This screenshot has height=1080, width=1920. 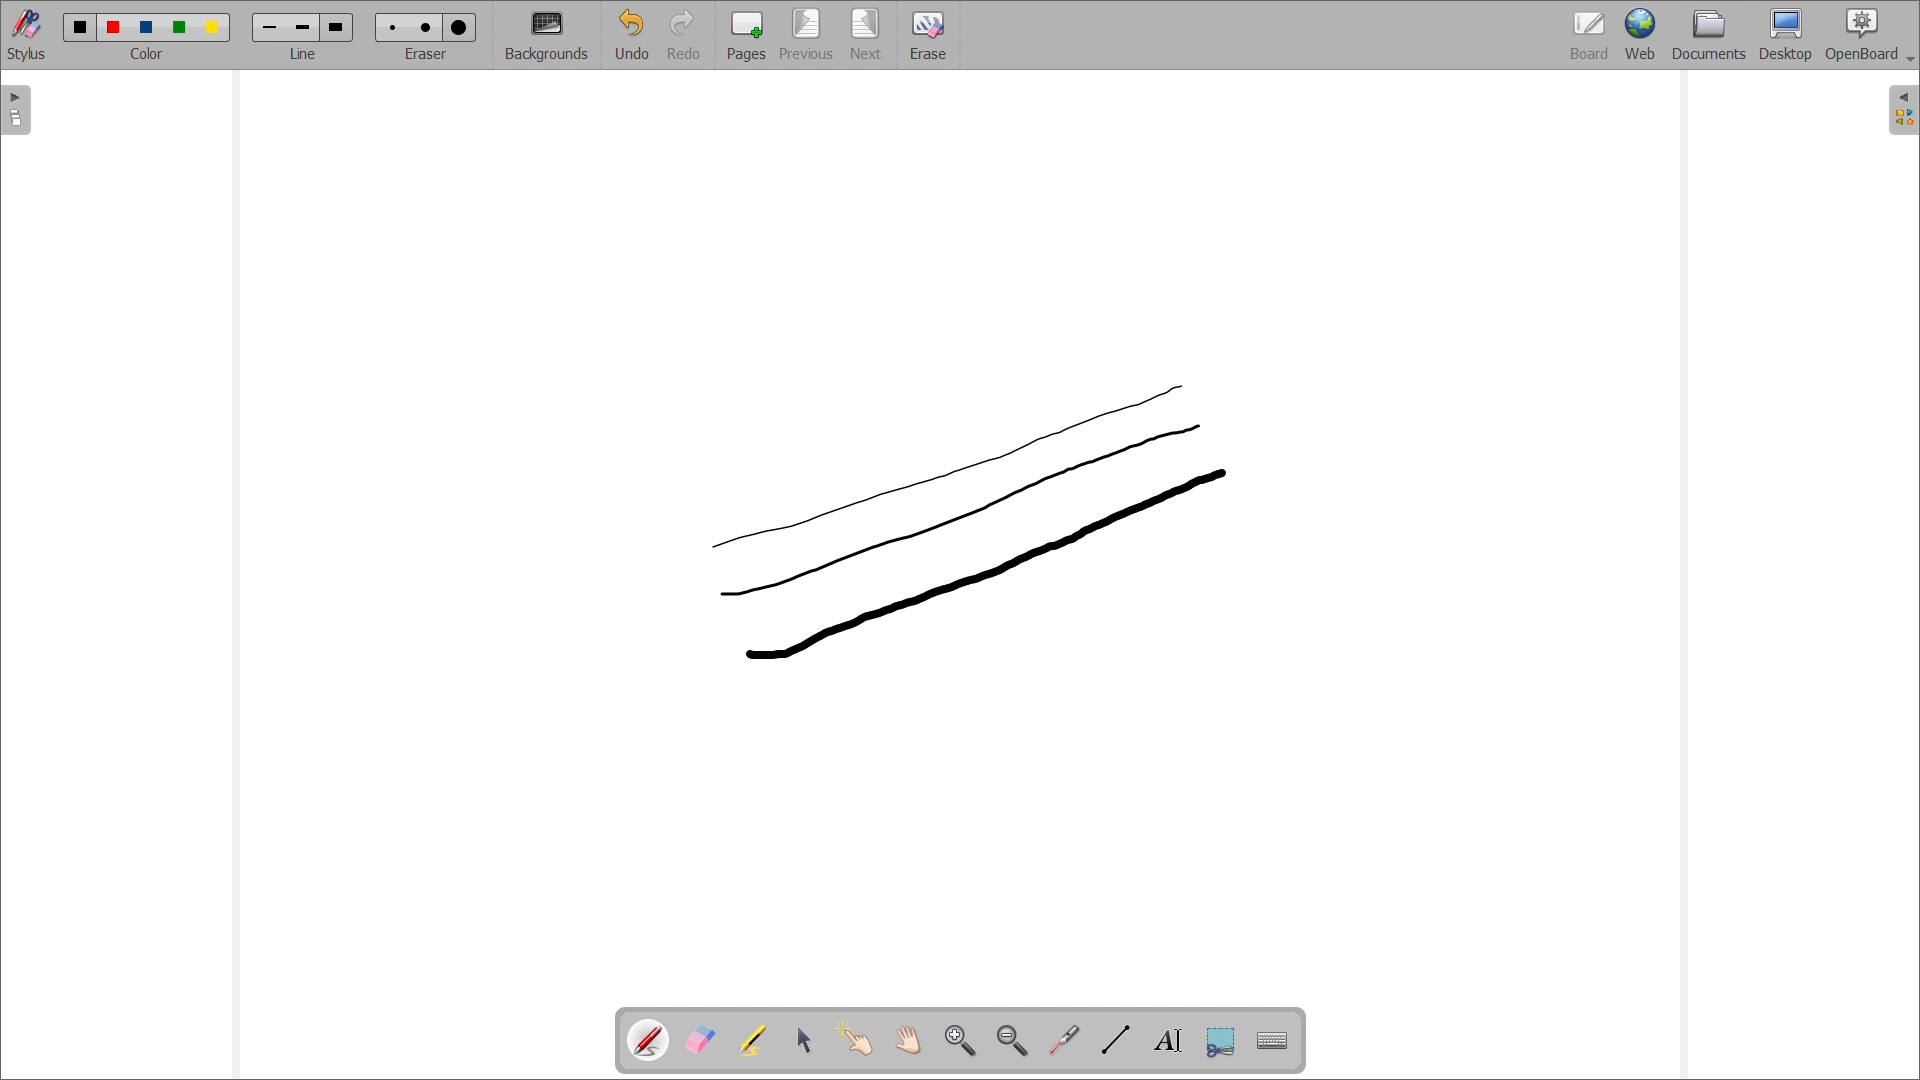 I want to click on color, so click(x=116, y=27).